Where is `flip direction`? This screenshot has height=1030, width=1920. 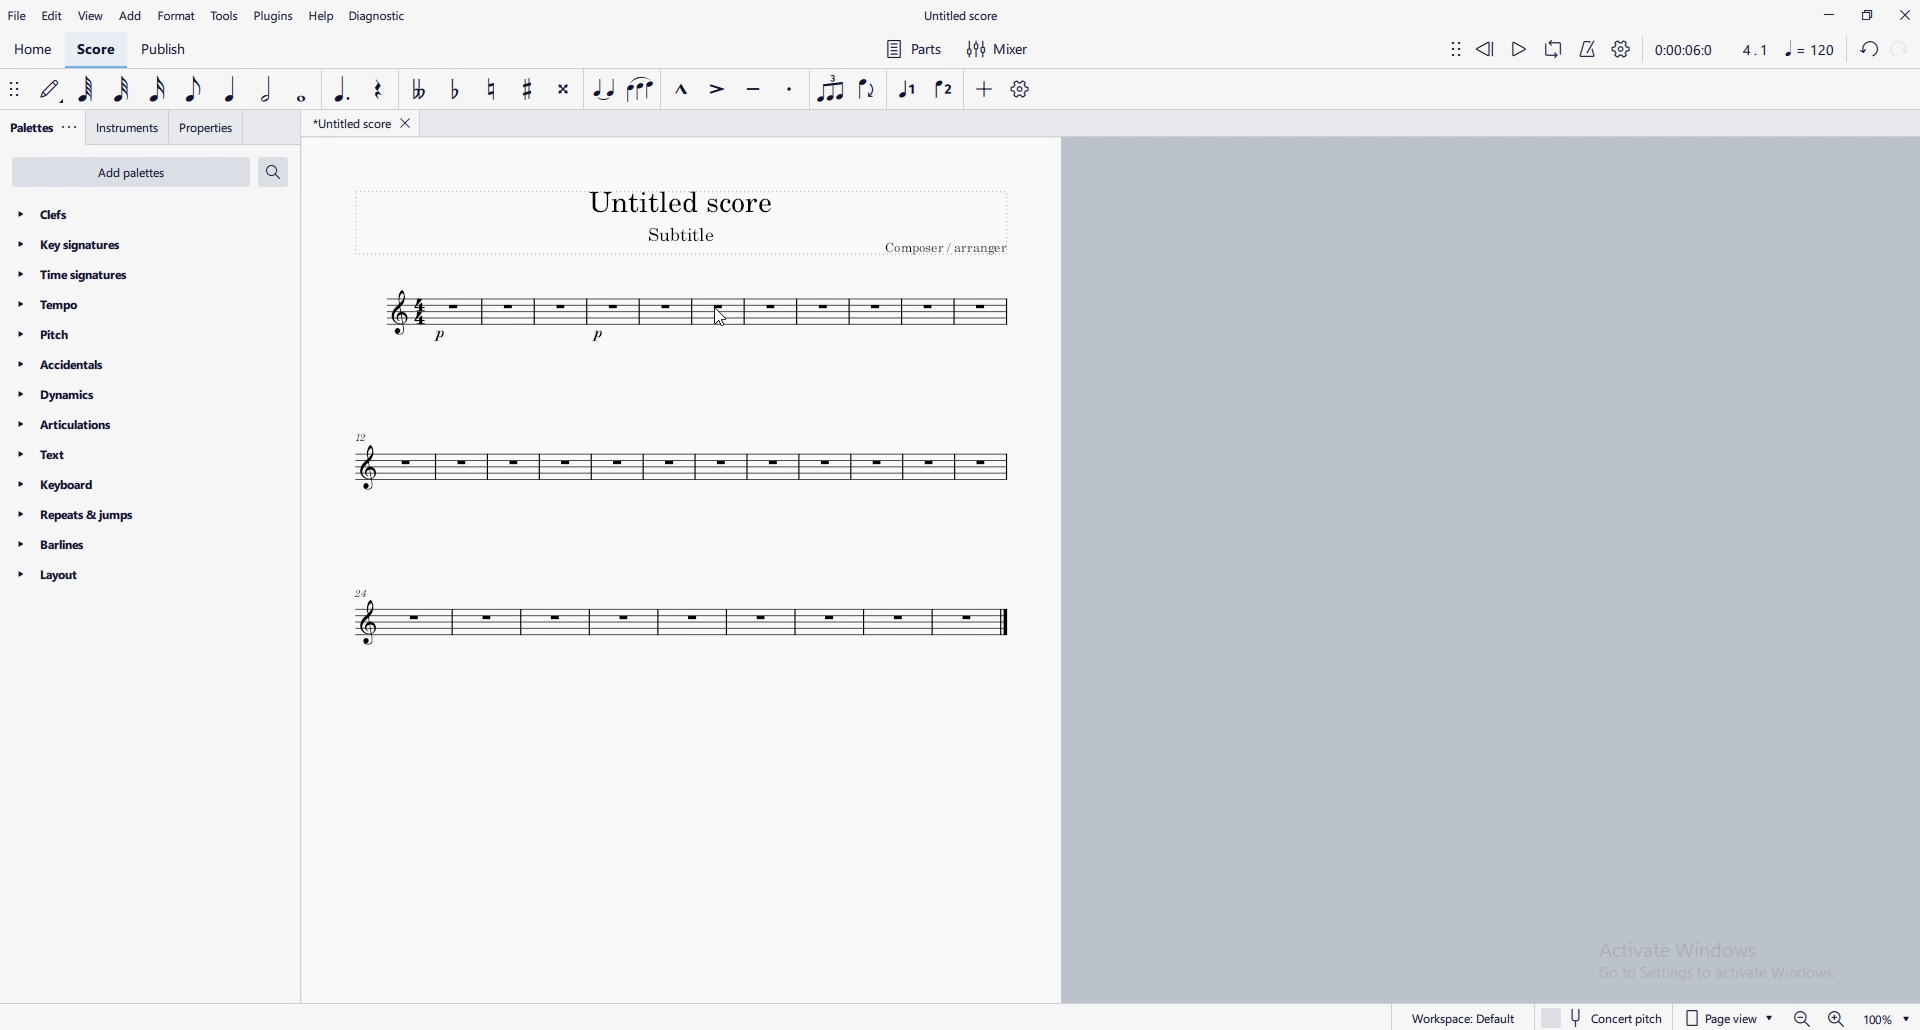 flip direction is located at coordinates (868, 89).